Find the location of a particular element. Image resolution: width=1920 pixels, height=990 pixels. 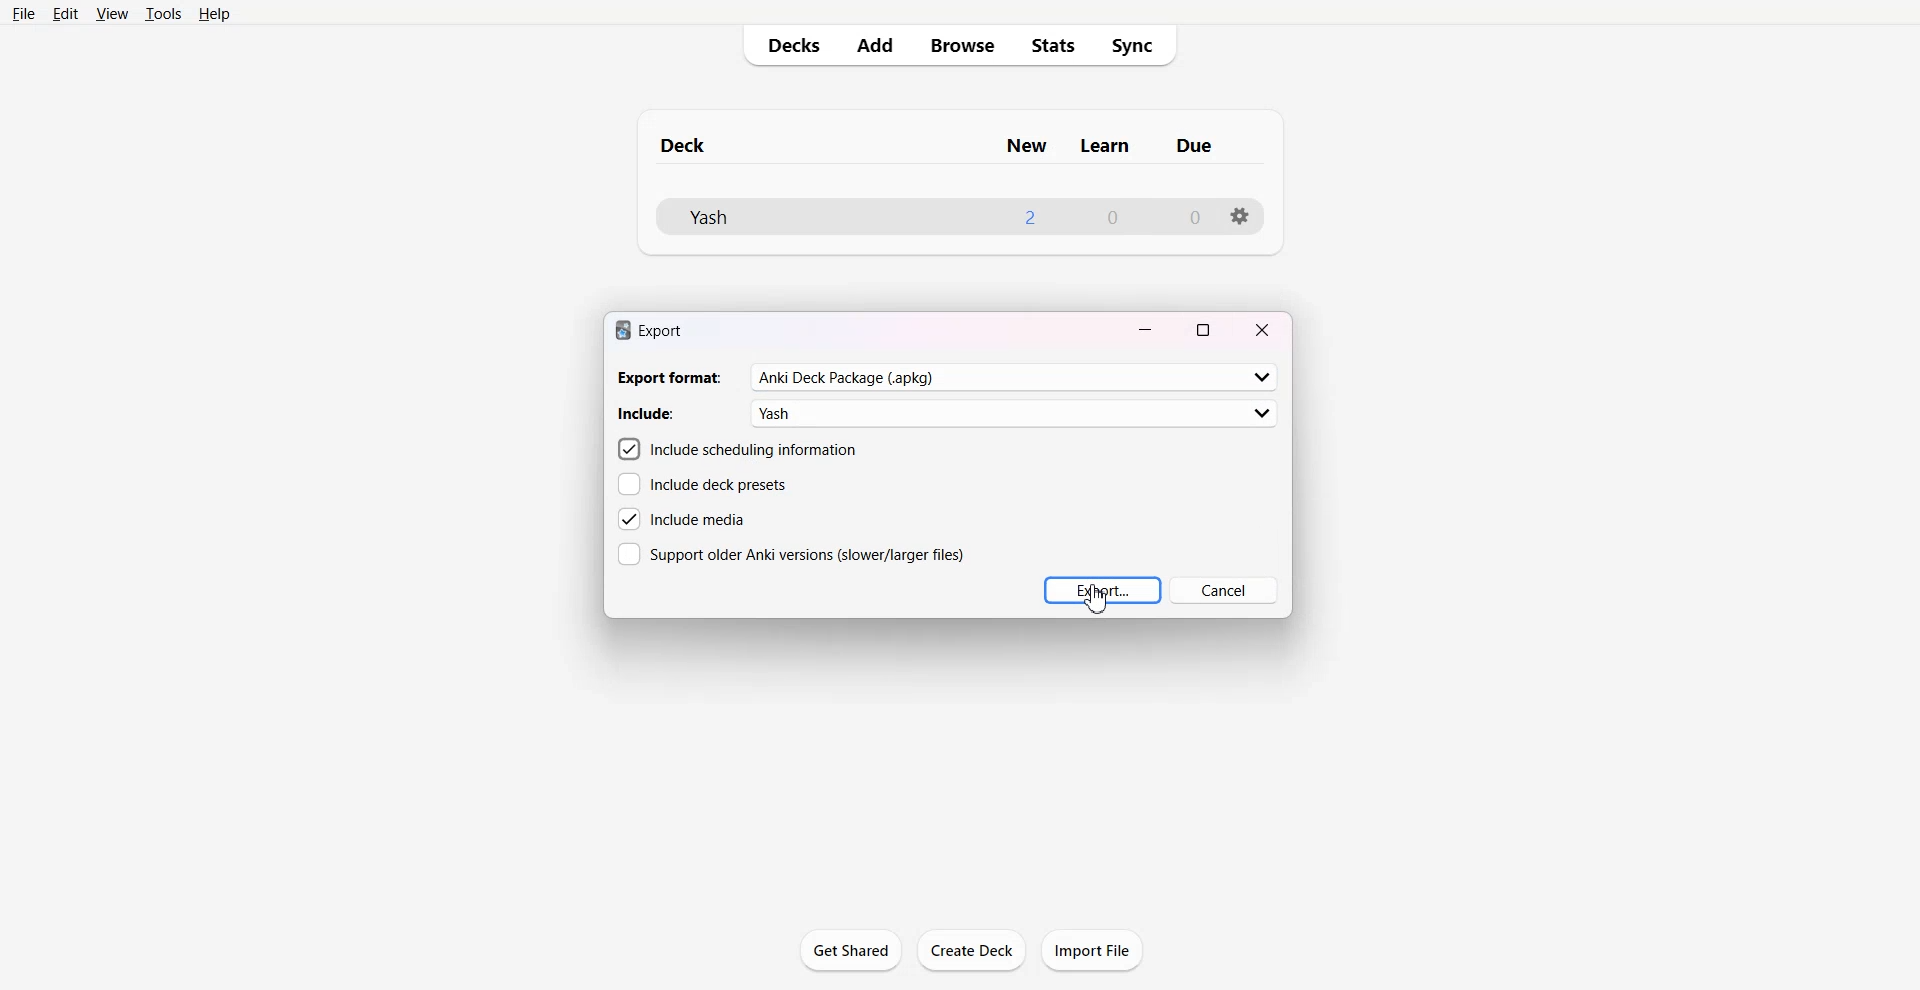

include scheduling information enabled is located at coordinates (737, 449).